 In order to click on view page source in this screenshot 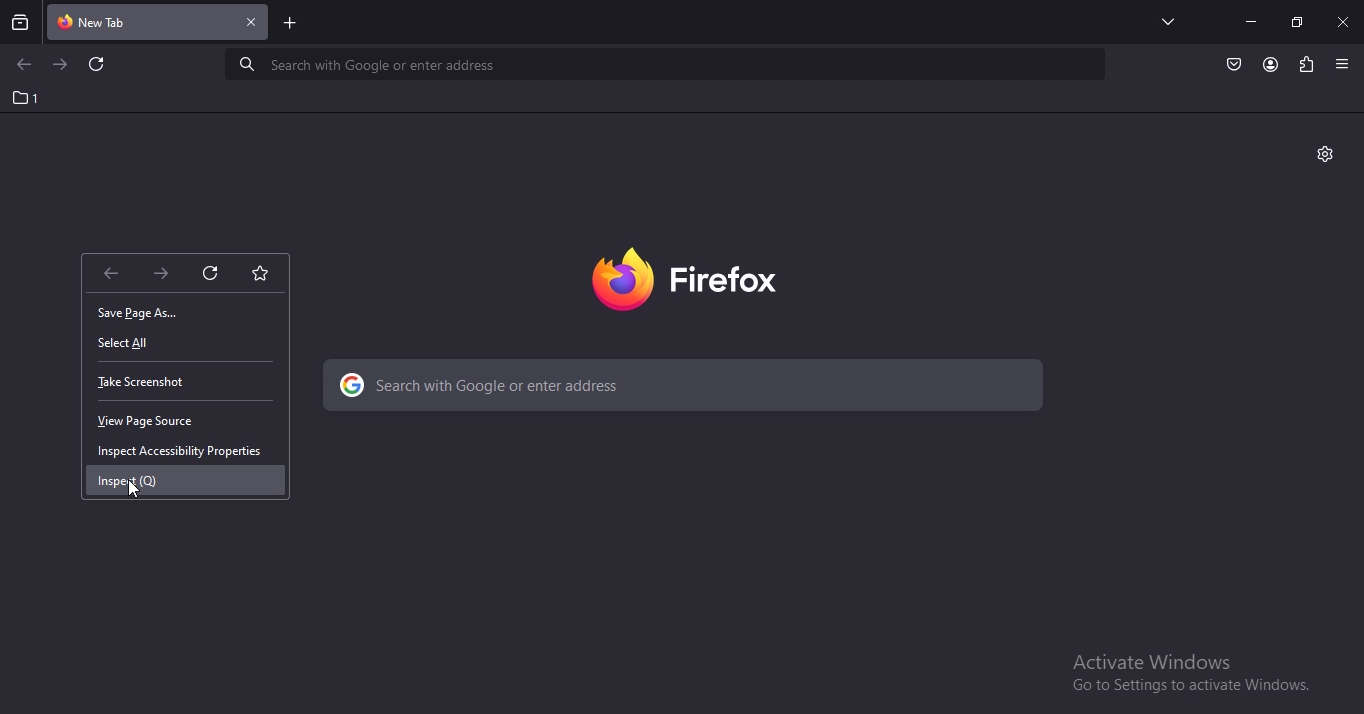, I will do `click(150, 420)`.